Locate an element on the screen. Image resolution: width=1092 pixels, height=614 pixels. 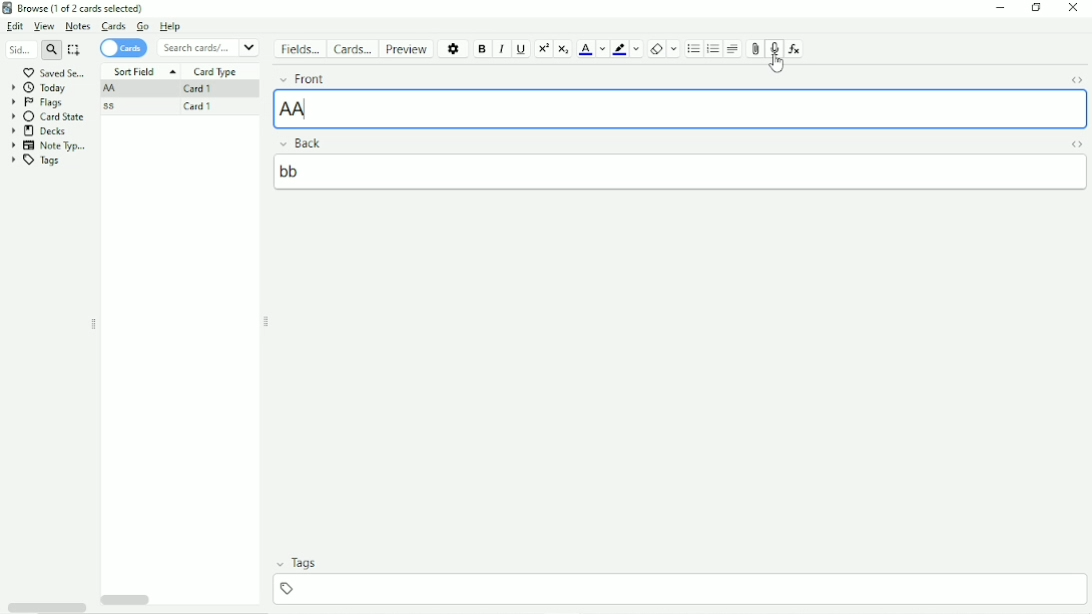
Superscript is located at coordinates (543, 48).